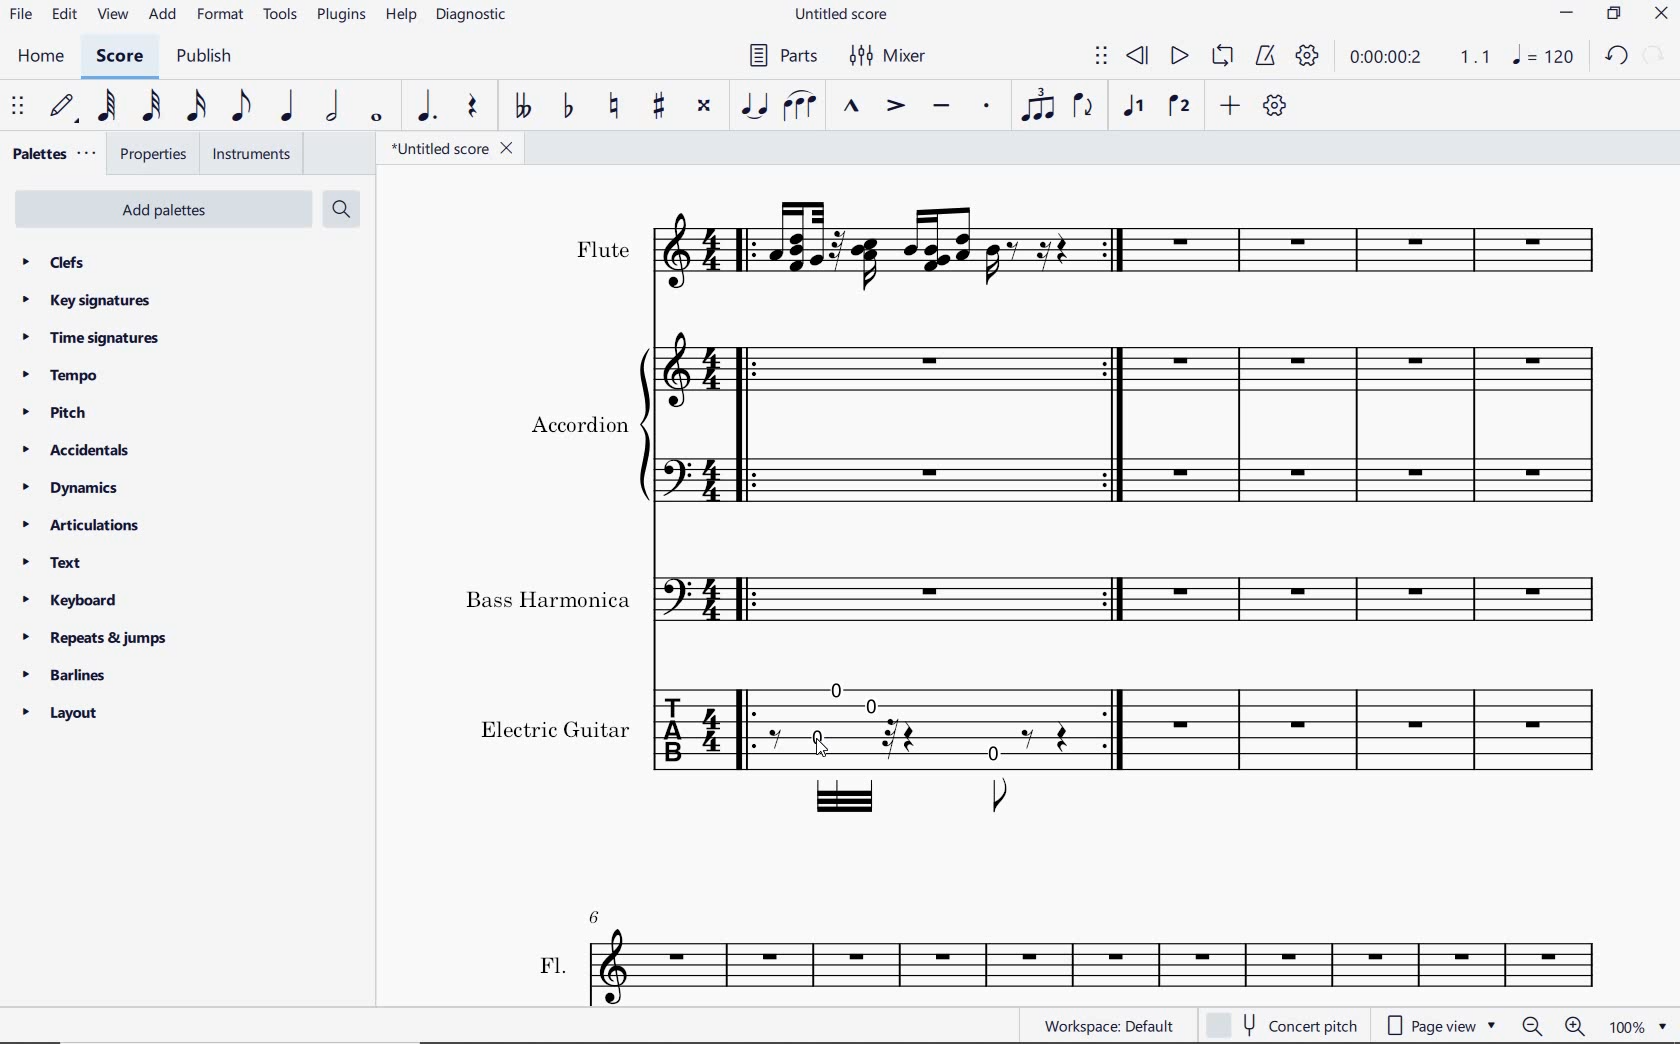 Image resolution: width=1680 pixels, height=1044 pixels. What do you see at coordinates (472, 110) in the screenshot?
I see `rest` at bounding box center [472, 110].